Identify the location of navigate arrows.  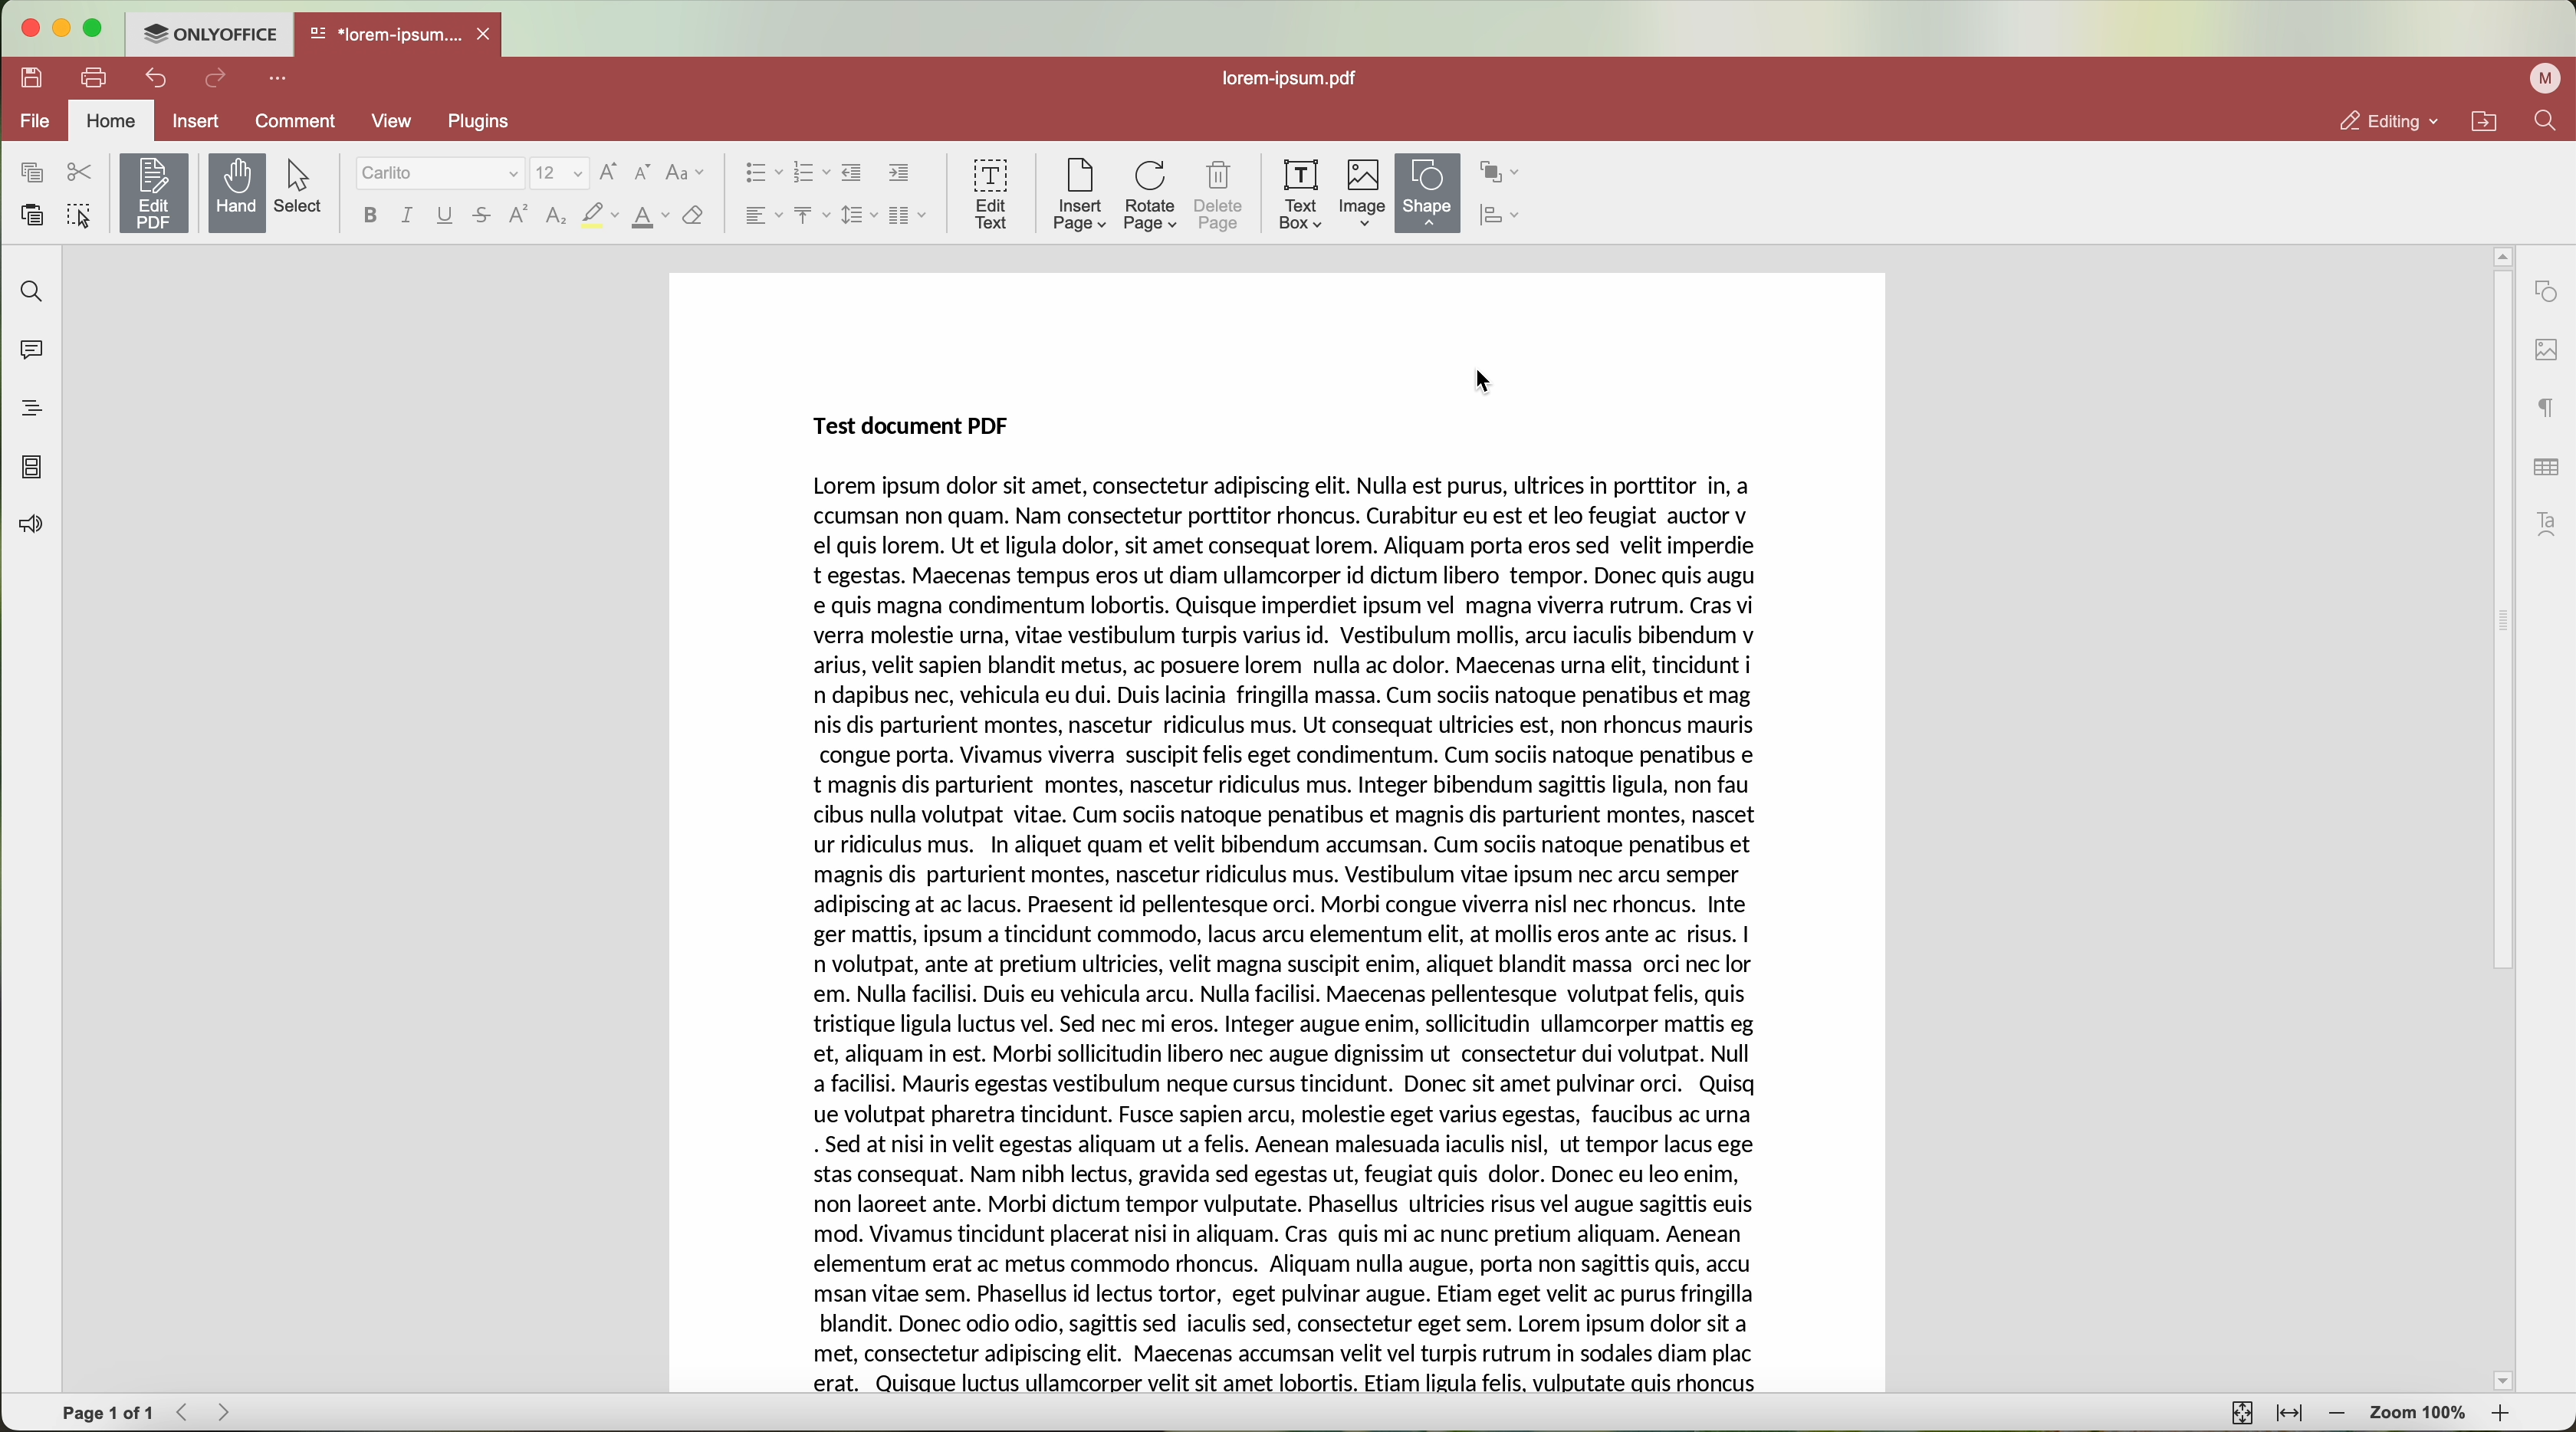
(208, 1413).